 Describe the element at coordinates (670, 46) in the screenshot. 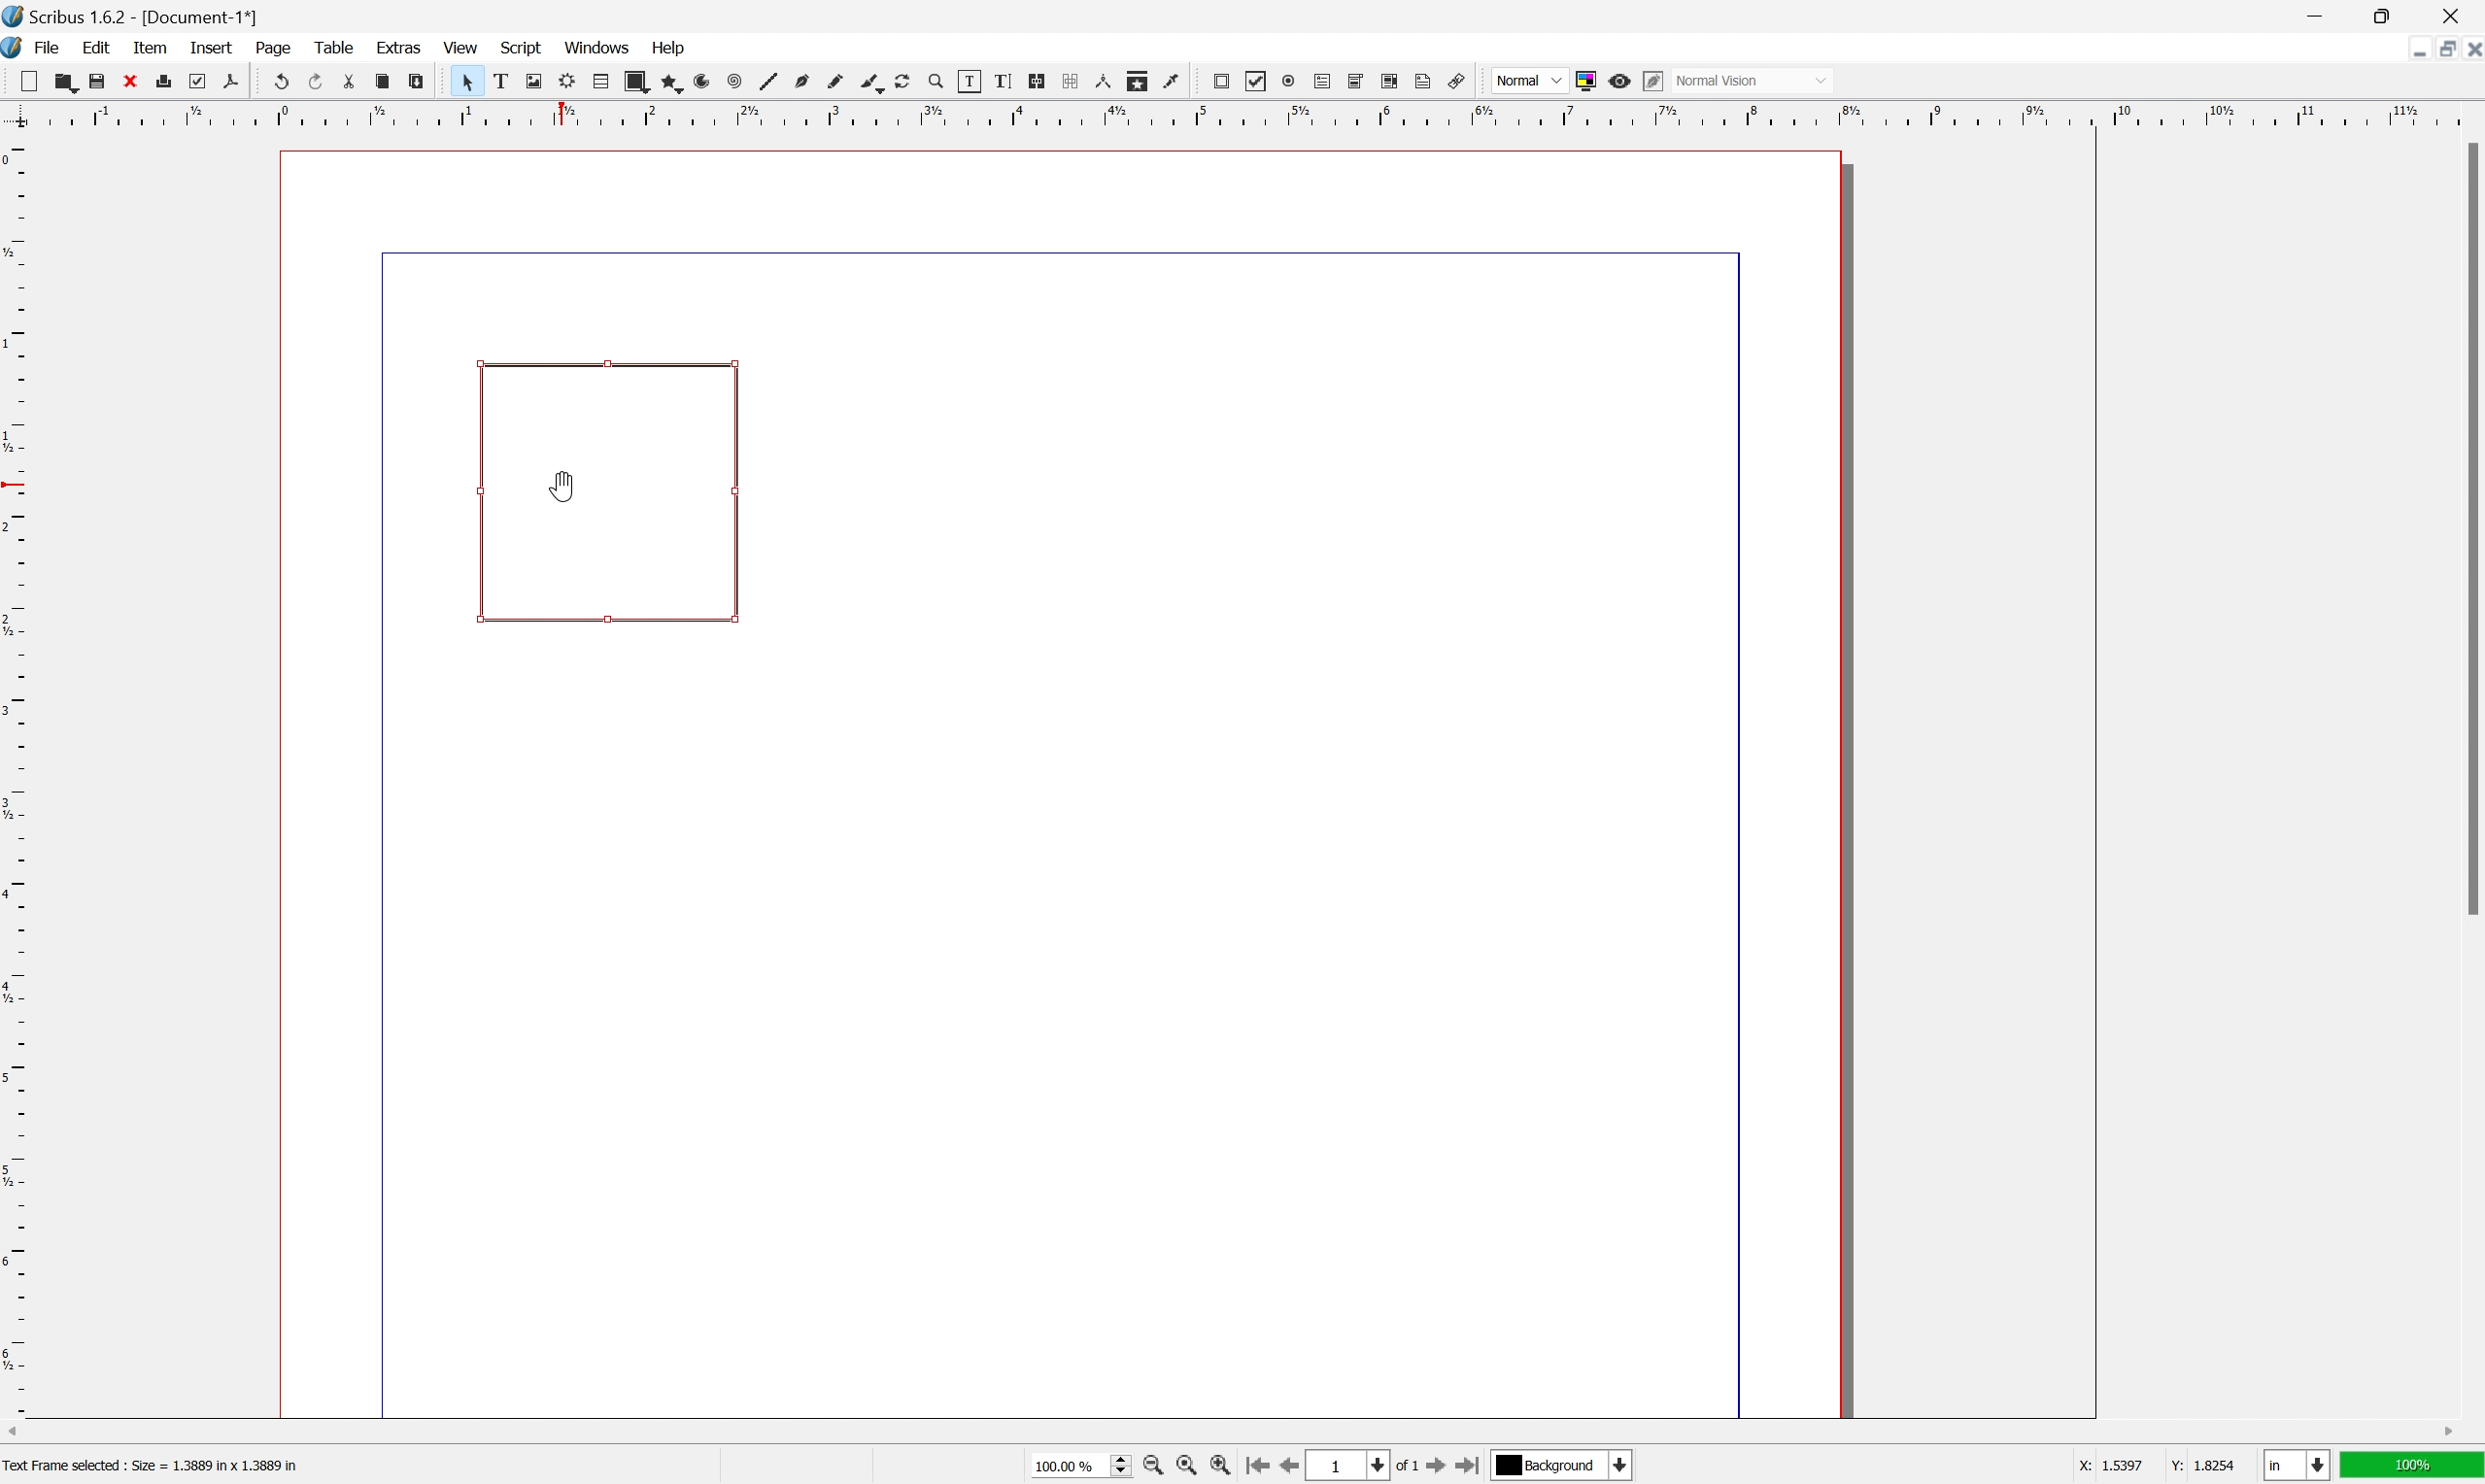

I see `help` at that location.